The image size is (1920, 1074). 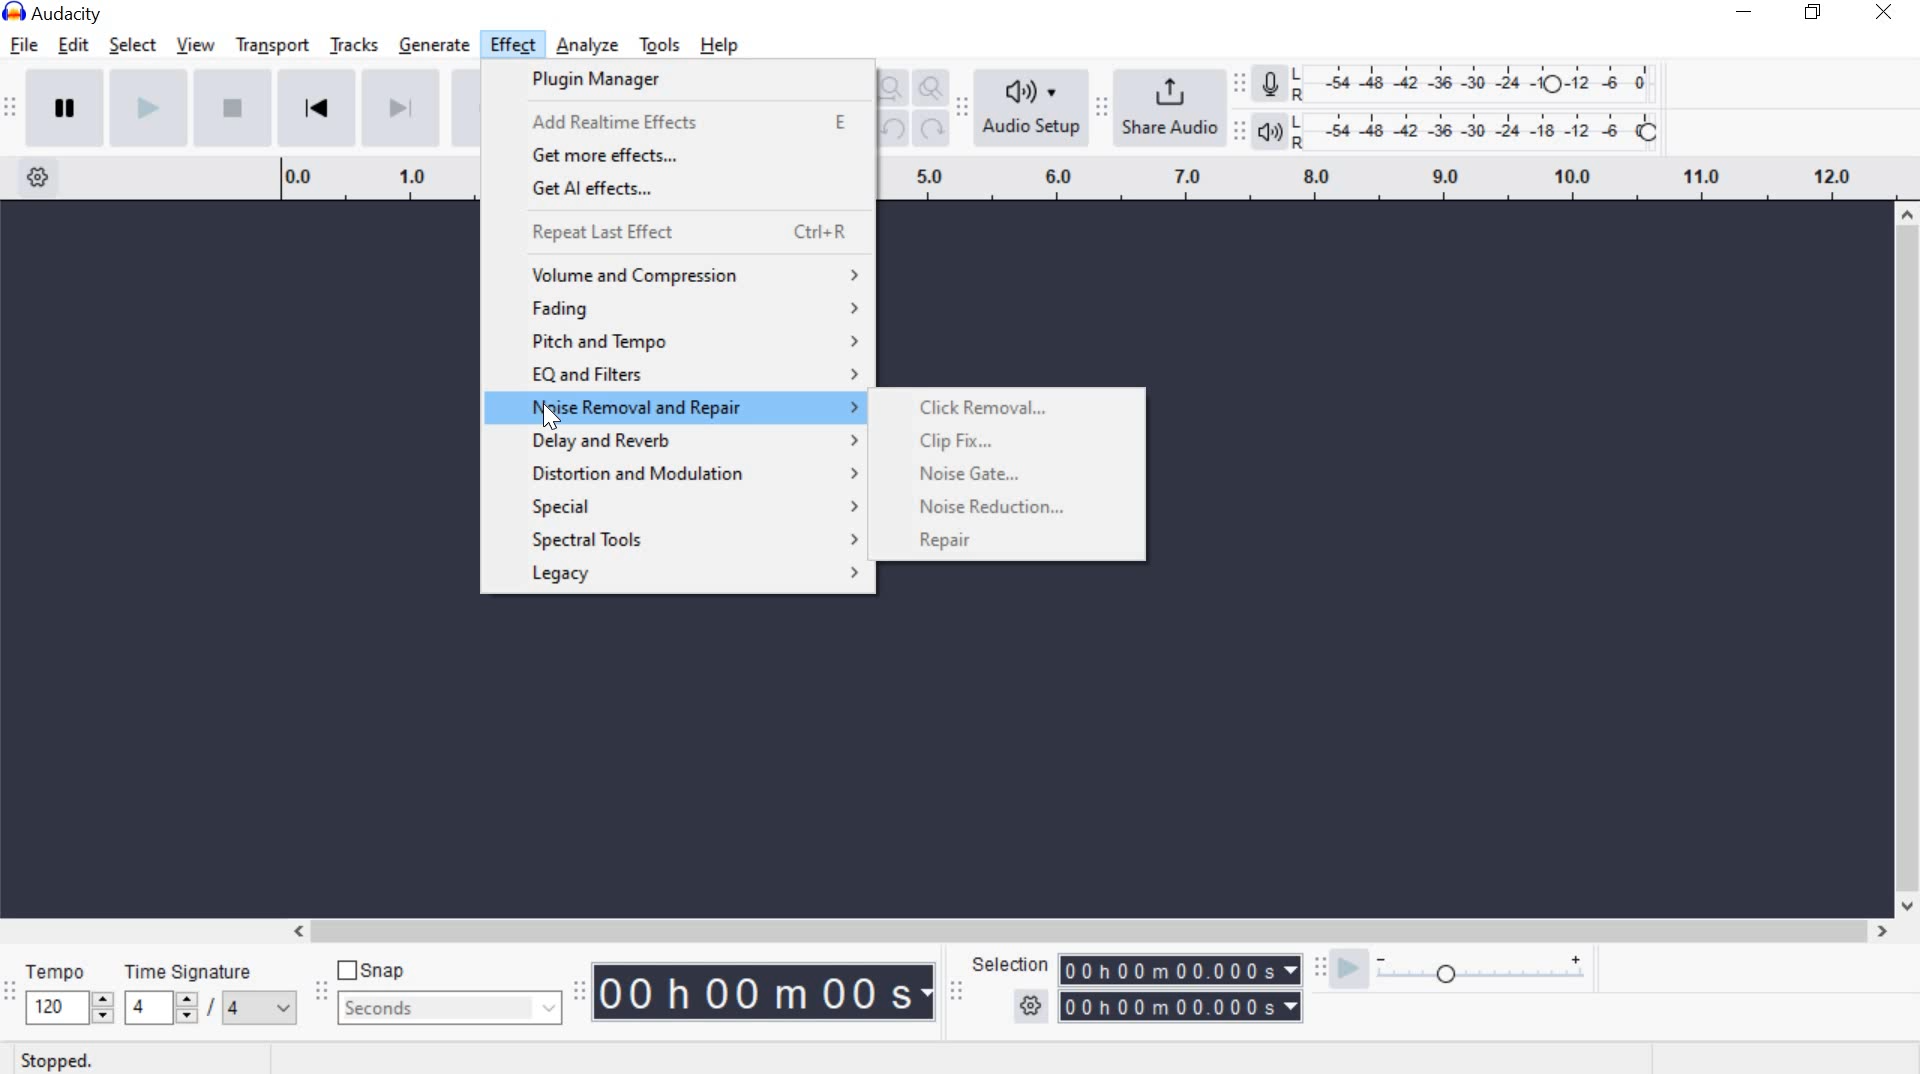 What do you see at coordinates (1352, 972) in the screenshot?
I see `playback speed` at bounding box center [1352, 972].